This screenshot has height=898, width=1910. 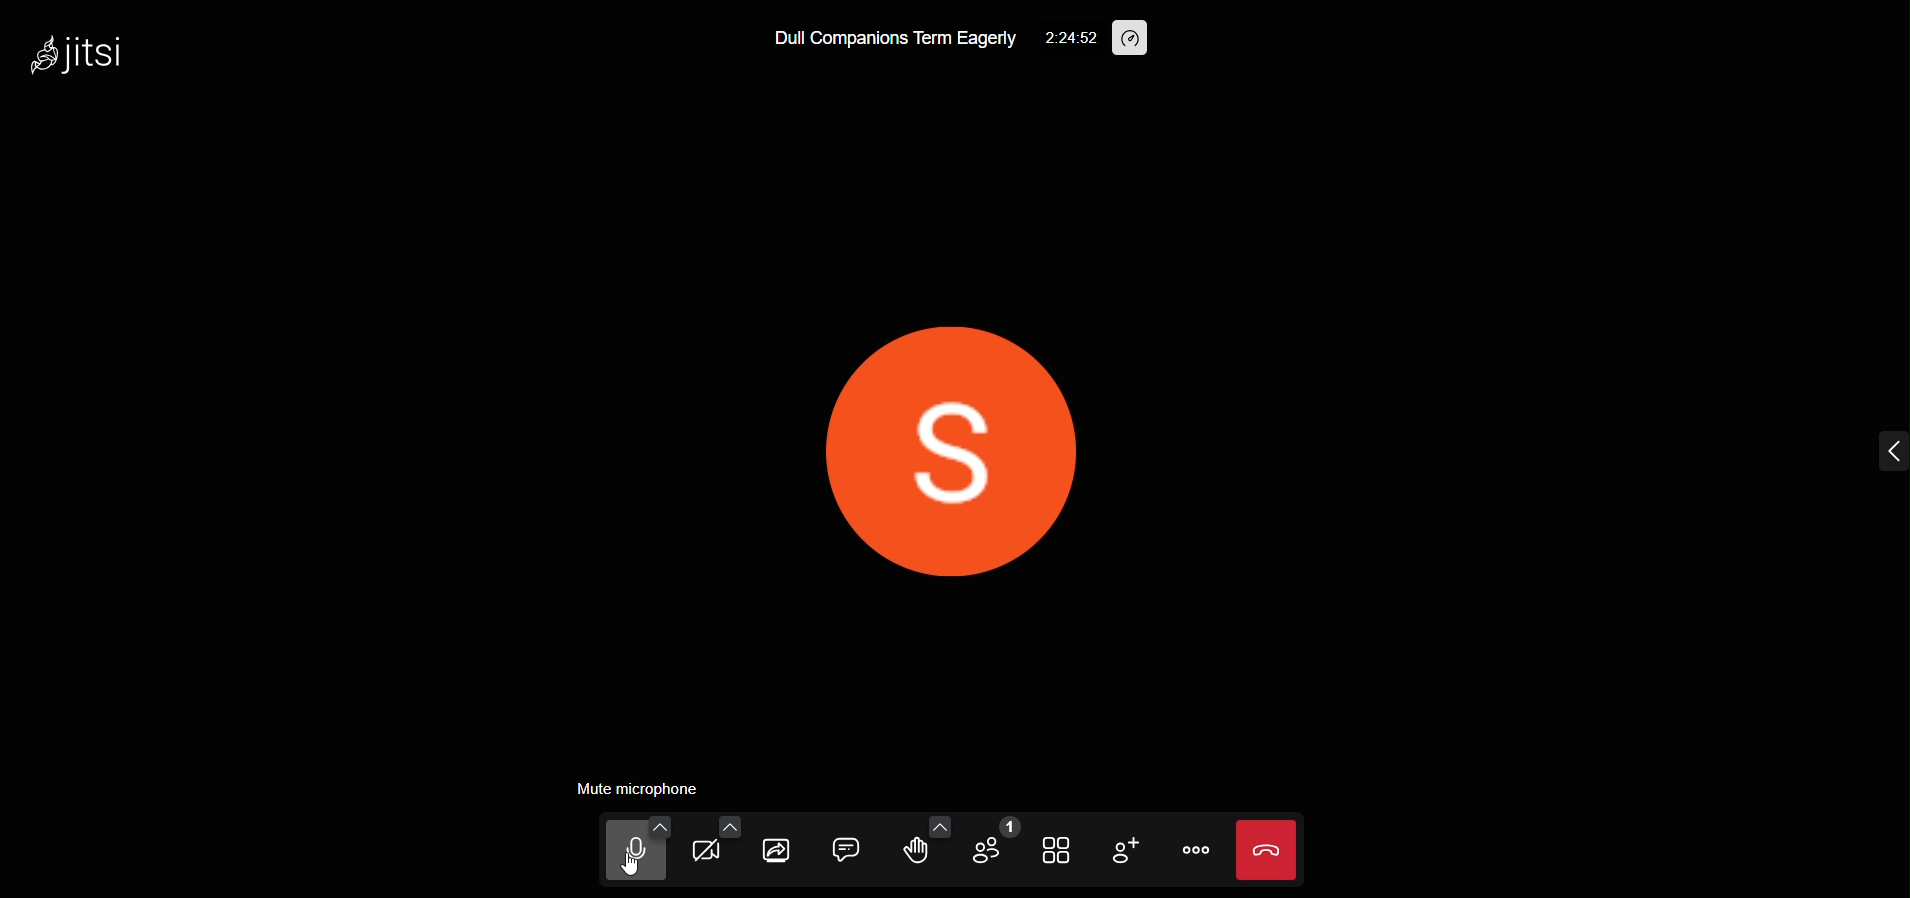 What do you see at coordinates (77, 57) in the screenshot?
I see `logo` at bounding box center [77, 57].